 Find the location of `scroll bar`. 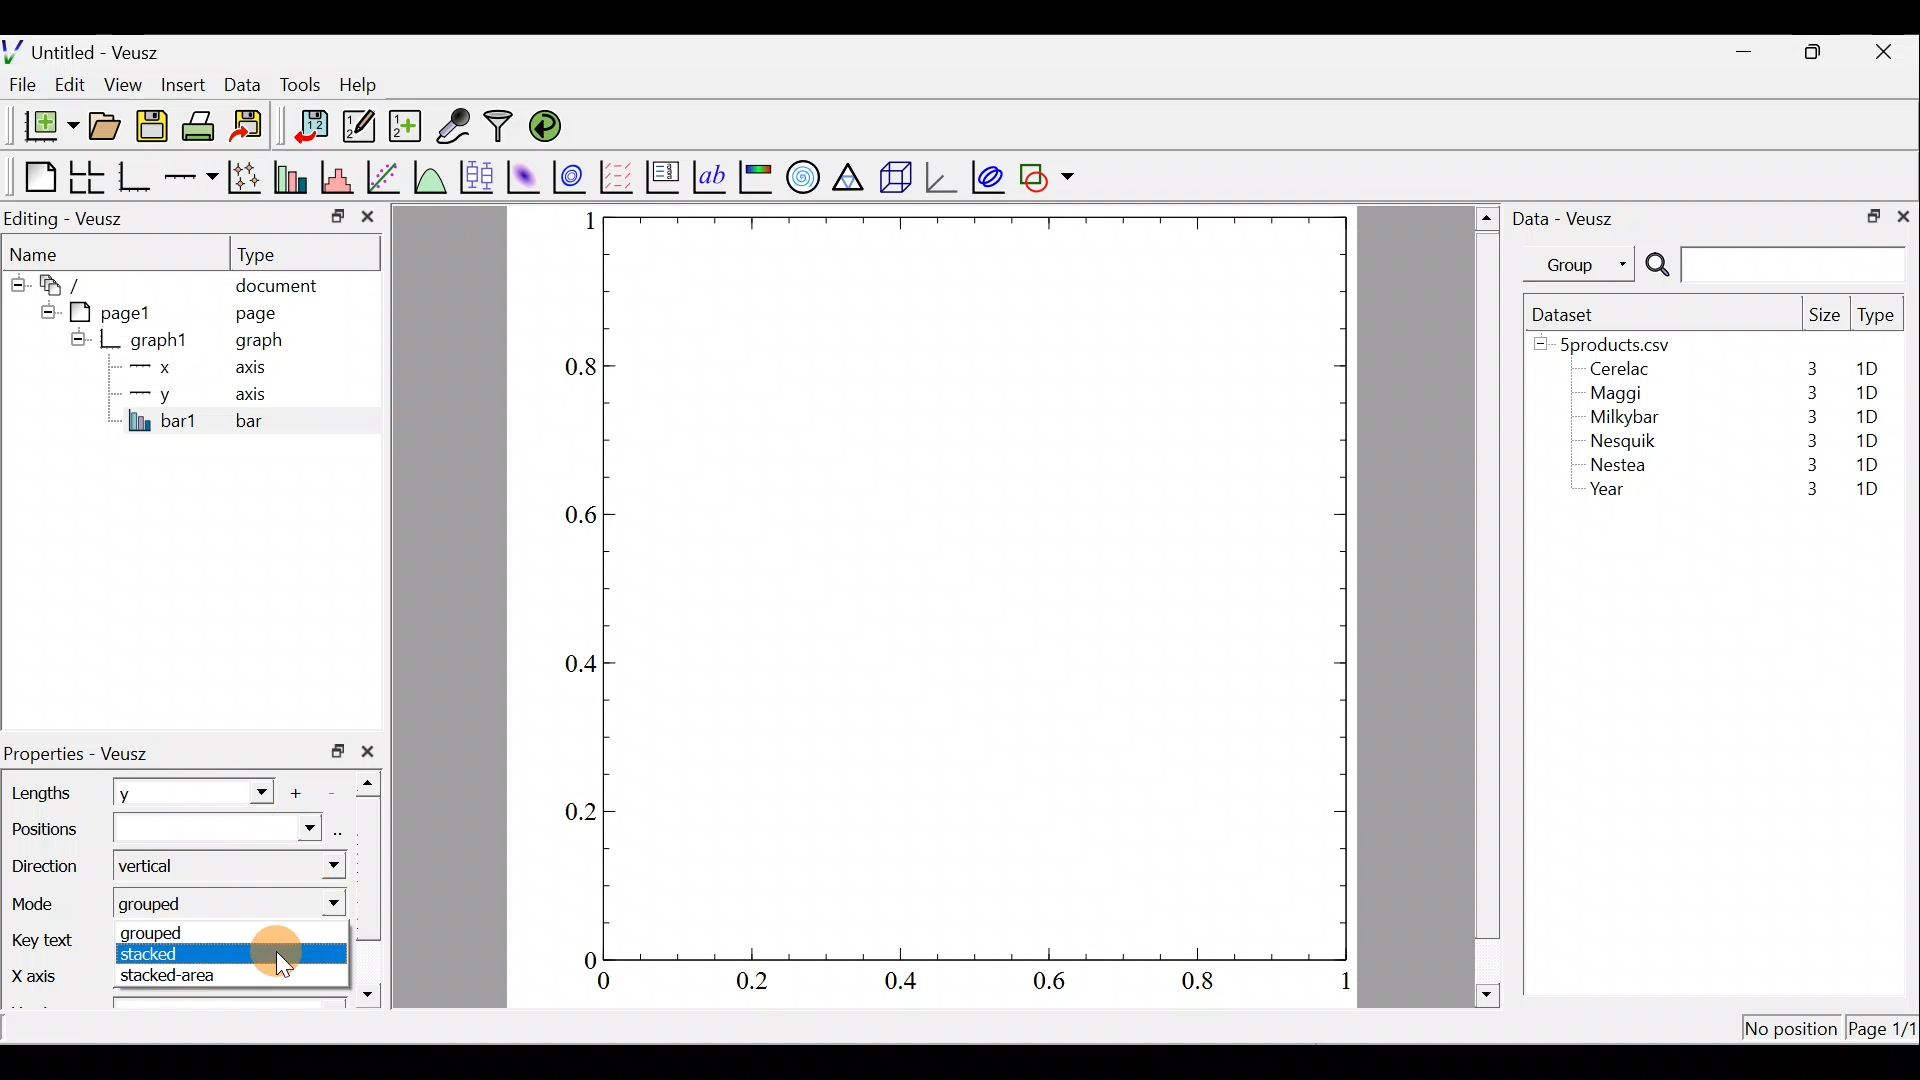

scroll bar is located at coordinates (1488, 603).